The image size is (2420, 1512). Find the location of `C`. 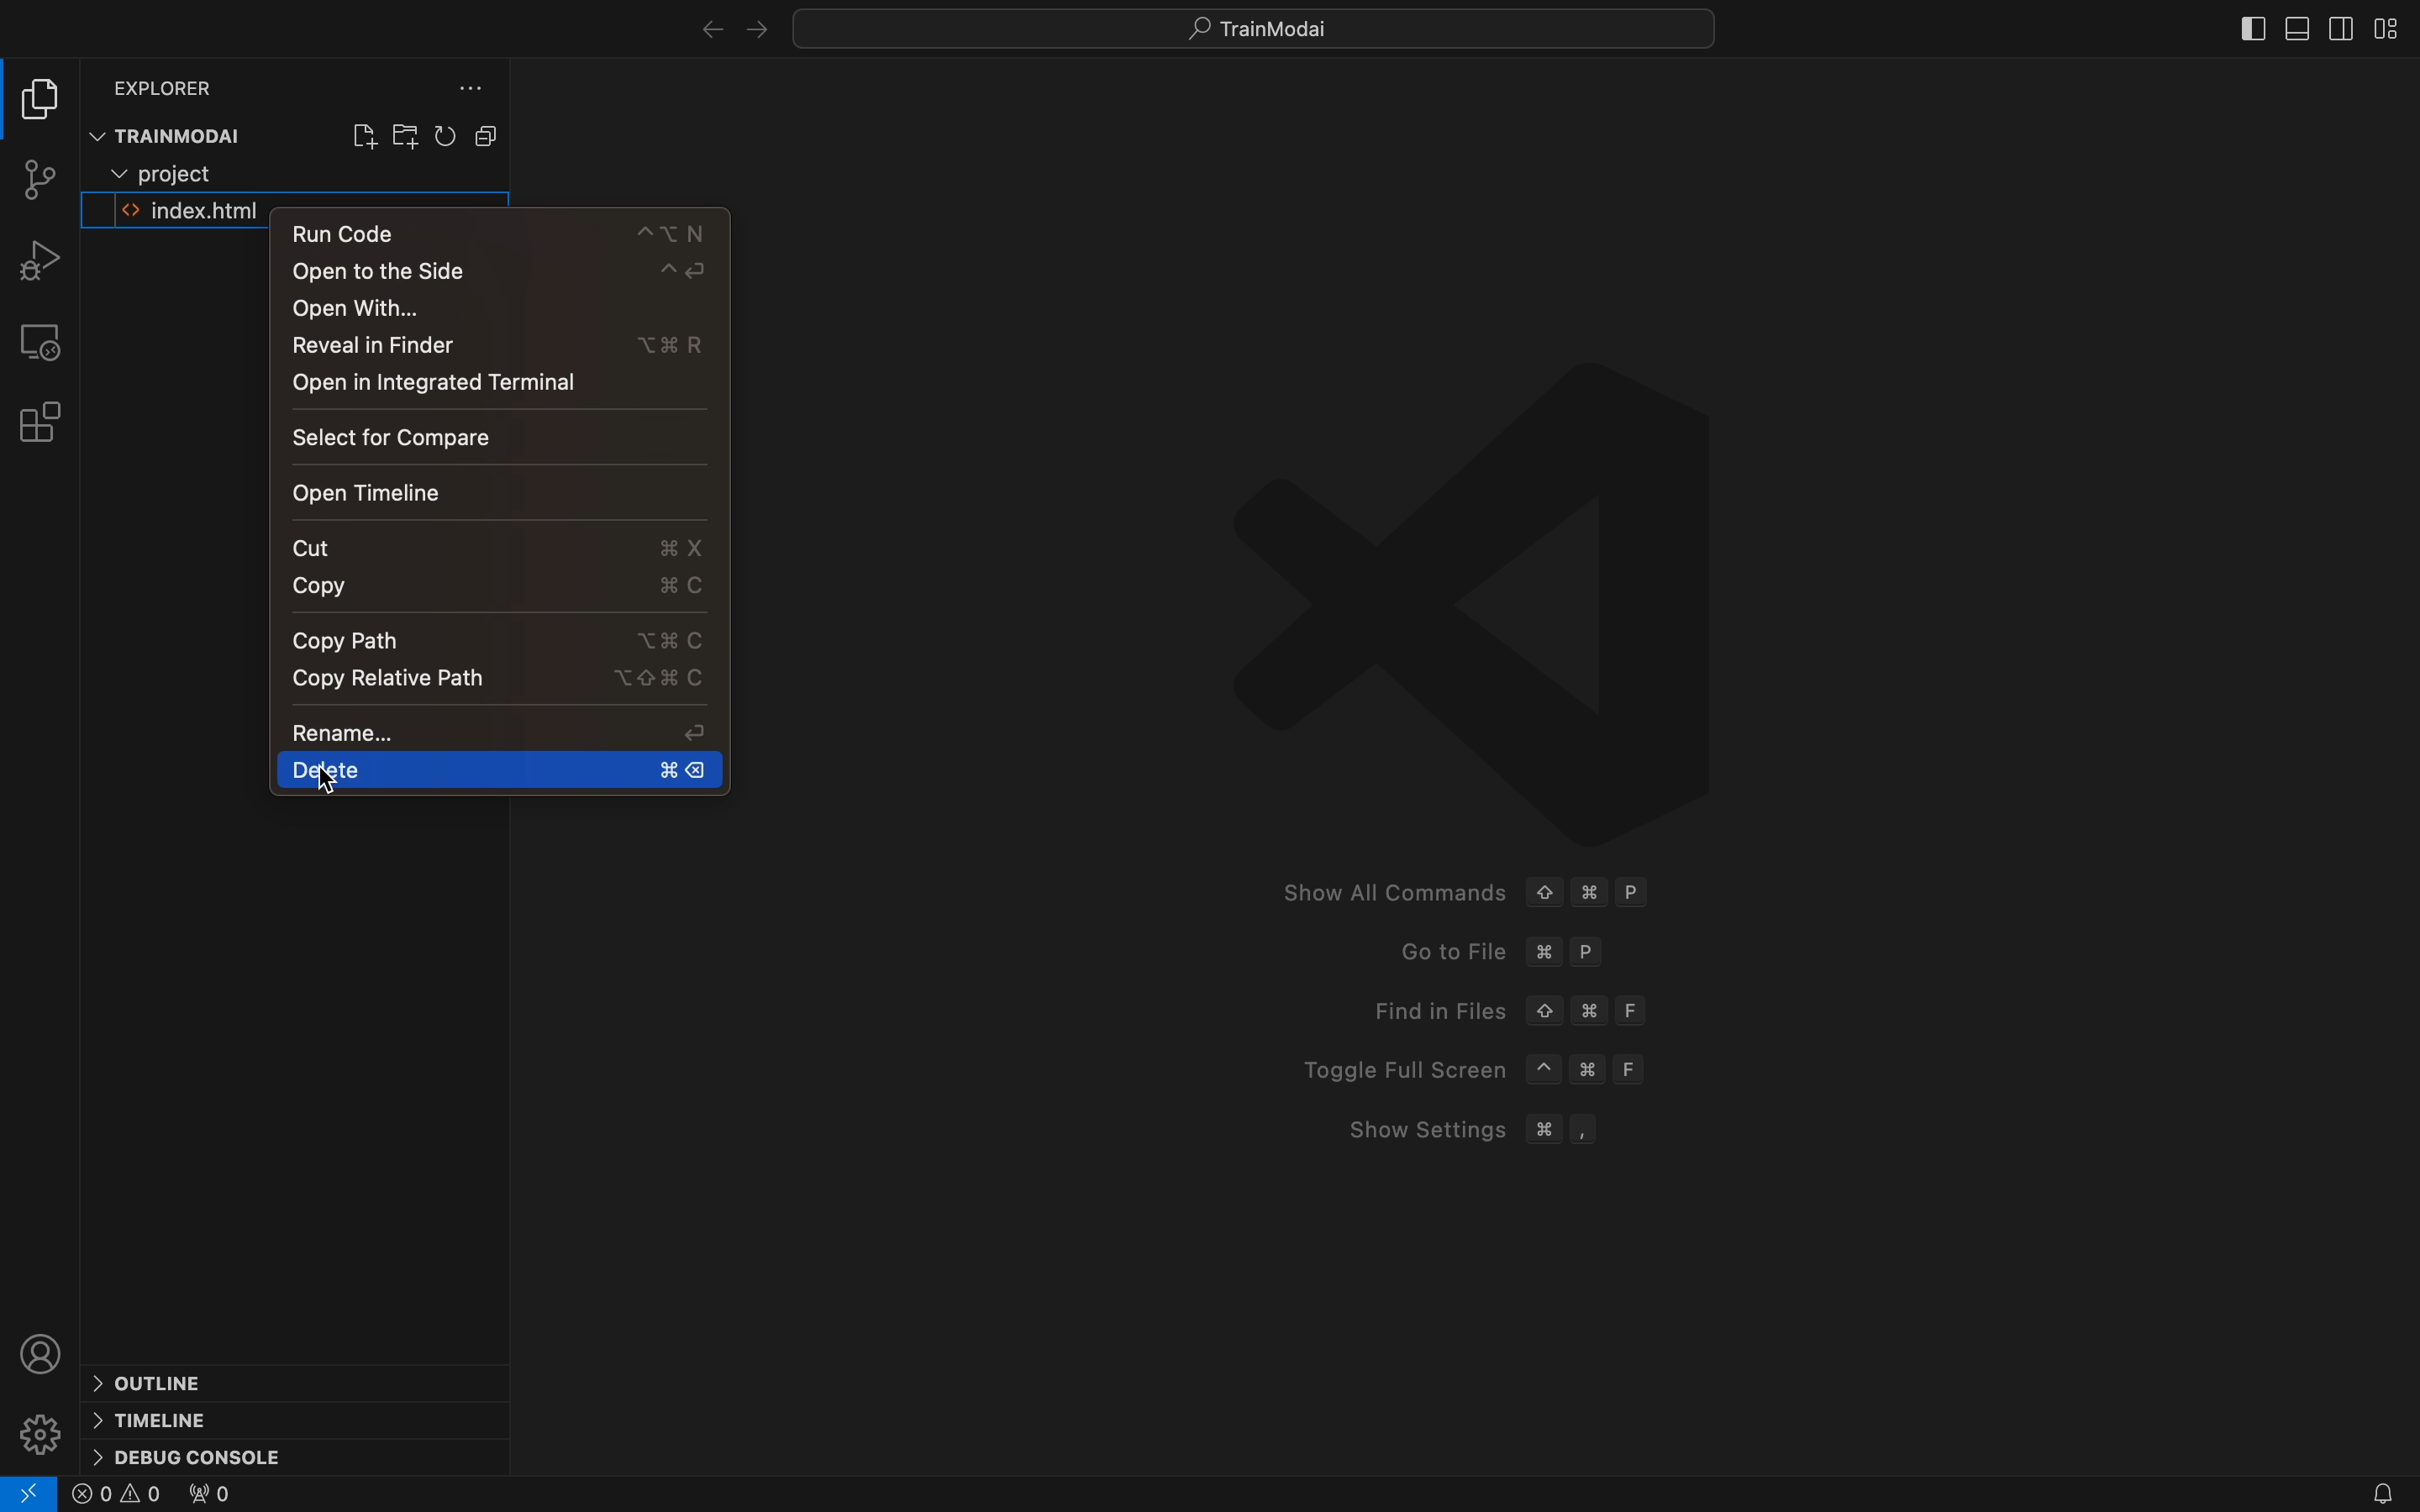

C is located at coordinates (670, 643).